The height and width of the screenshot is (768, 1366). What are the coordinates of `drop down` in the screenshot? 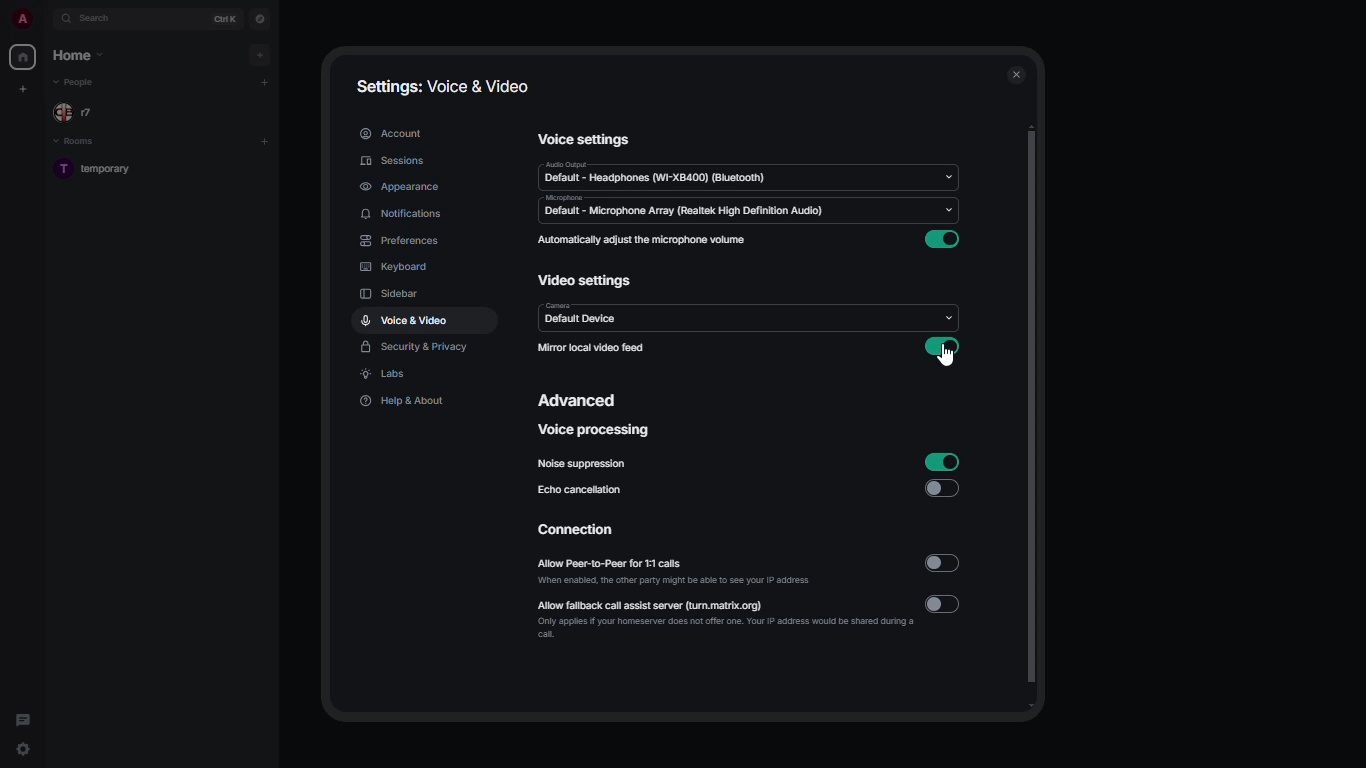 It's located at (946, 210).